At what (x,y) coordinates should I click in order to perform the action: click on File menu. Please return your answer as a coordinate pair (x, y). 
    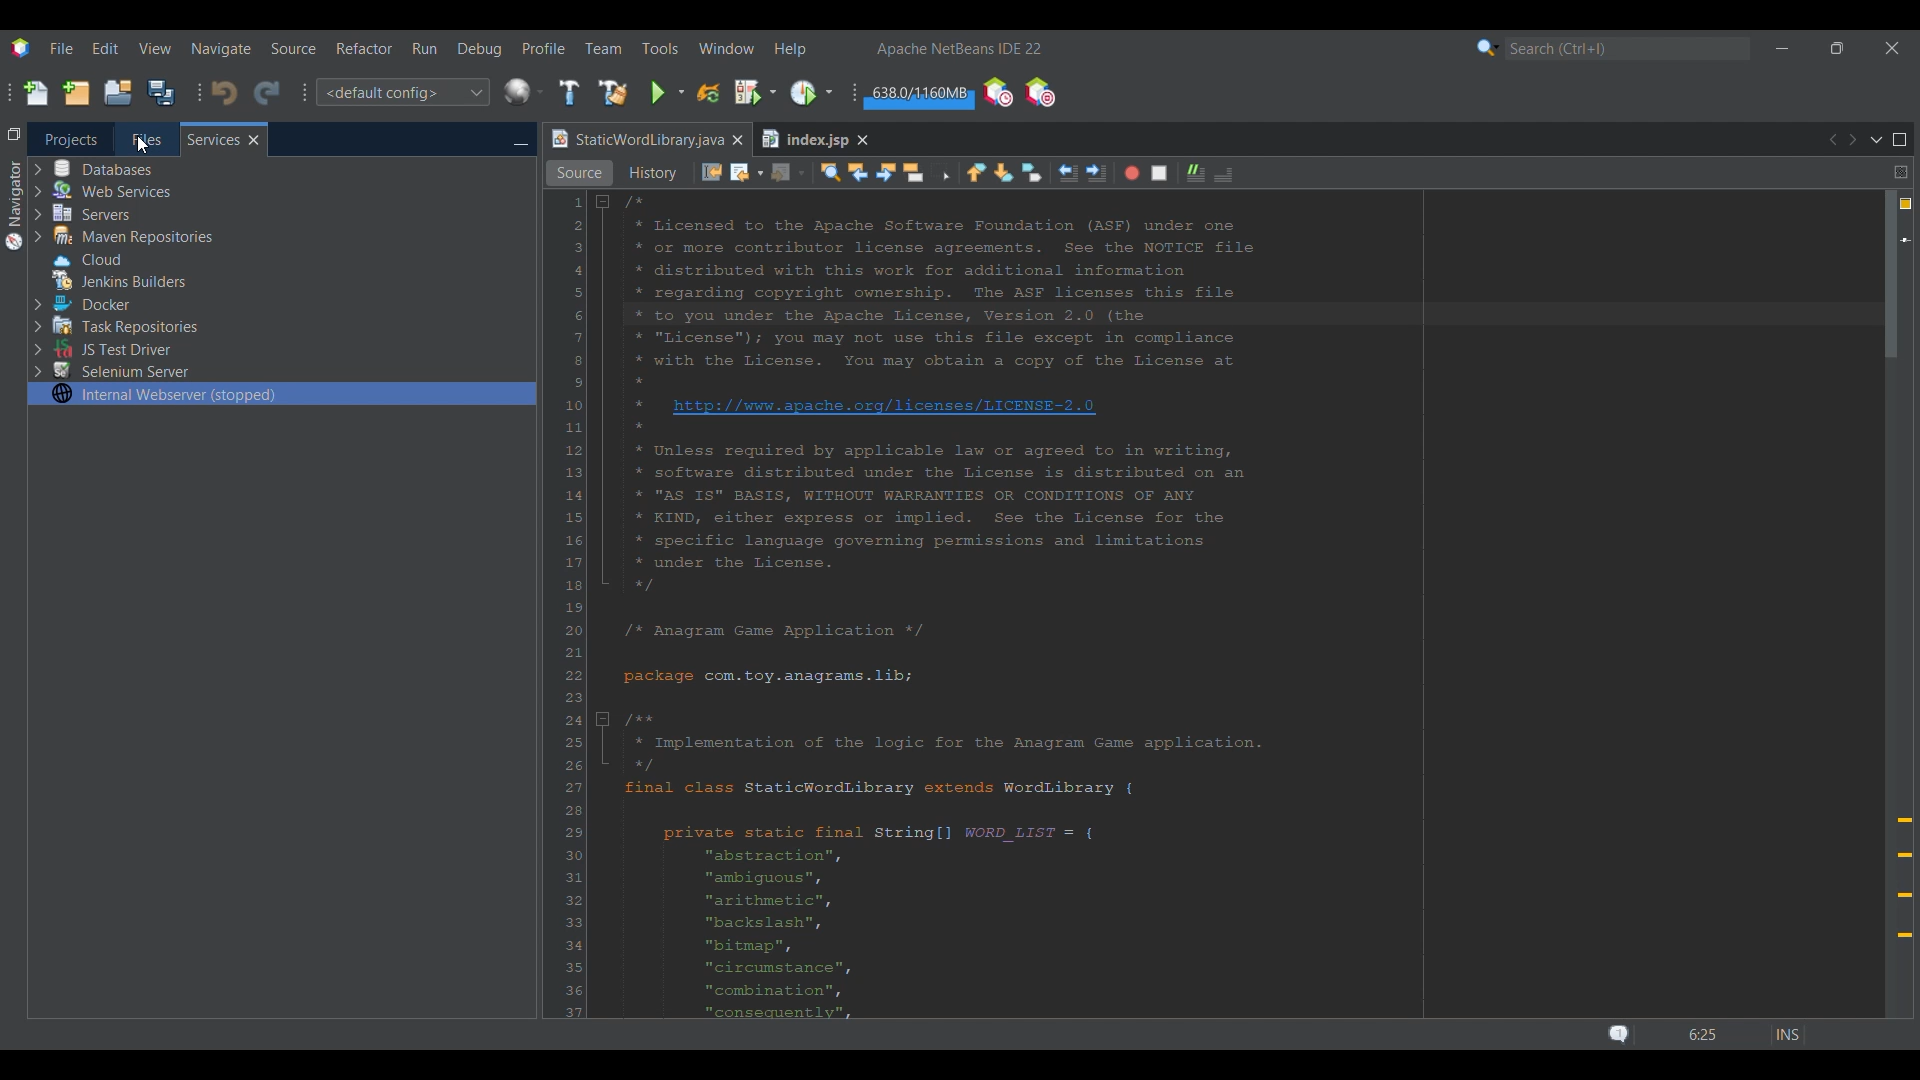
    Looking at the image, I should click on (61, 48).